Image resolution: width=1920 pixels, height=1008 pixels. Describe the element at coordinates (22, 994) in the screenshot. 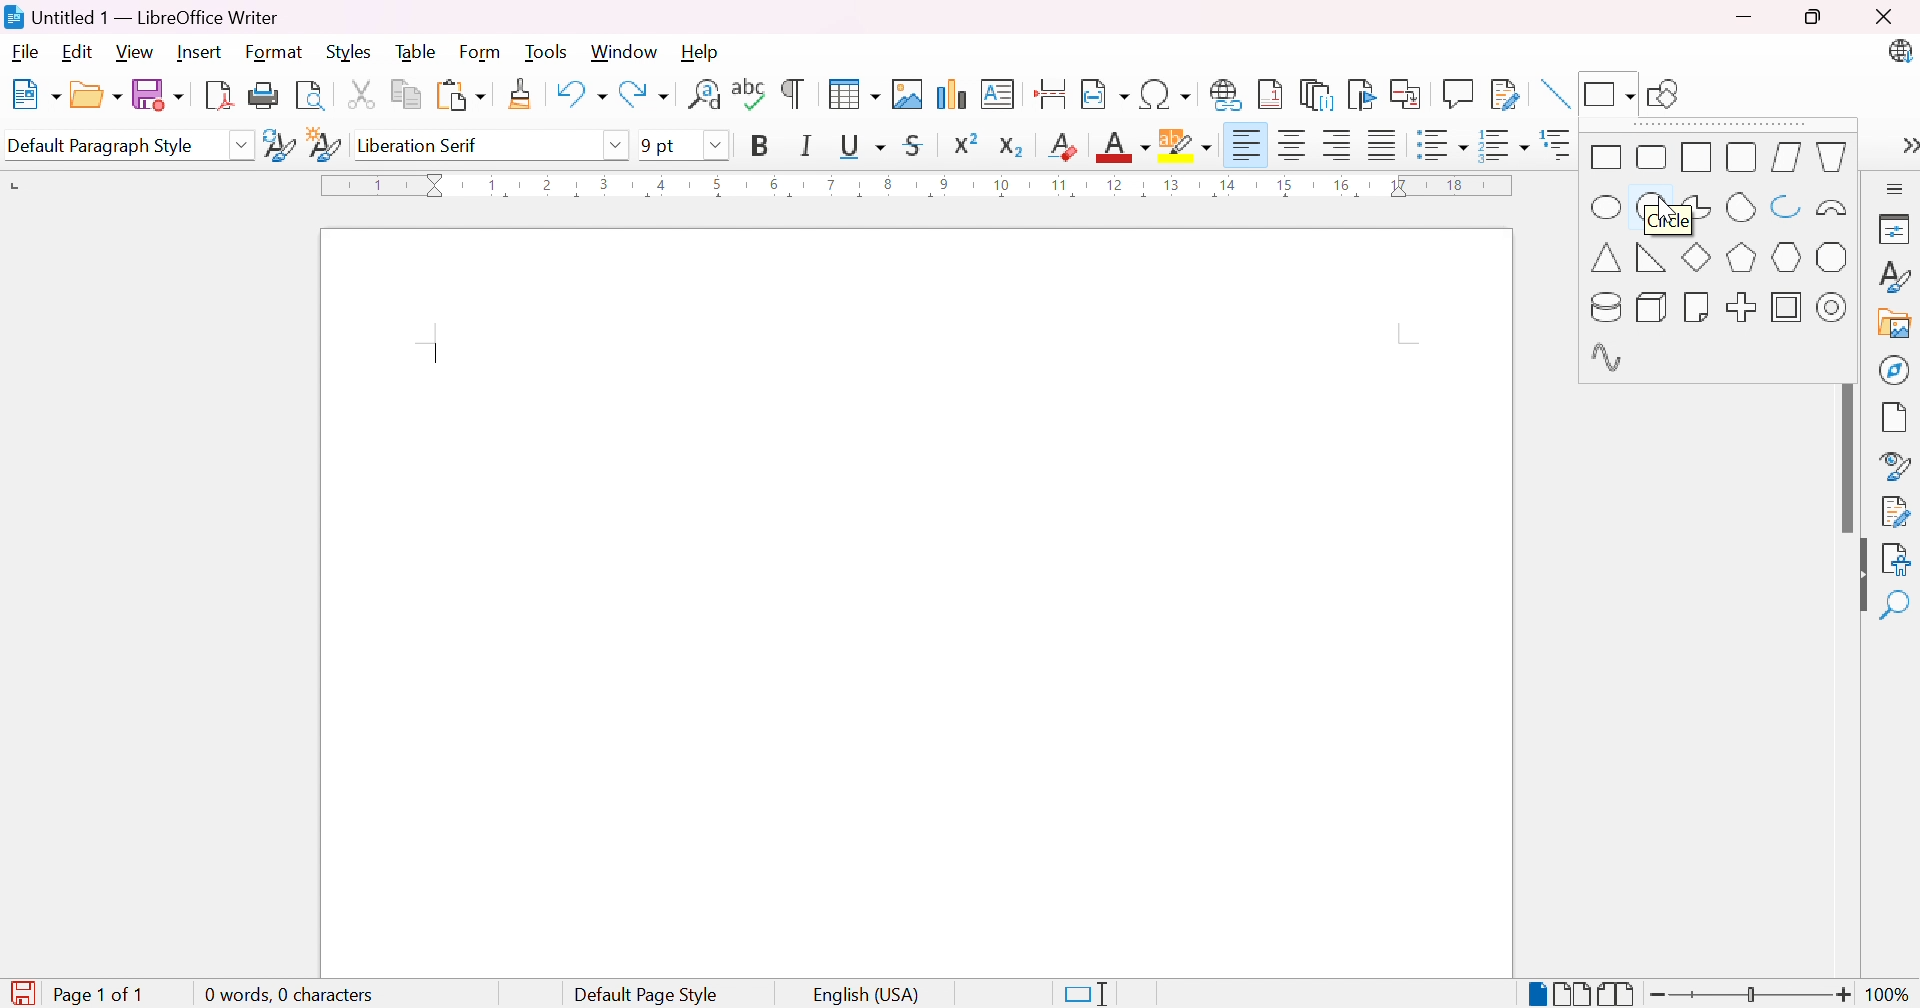

I see `The document has been modified. Click to save the document.` at that location.